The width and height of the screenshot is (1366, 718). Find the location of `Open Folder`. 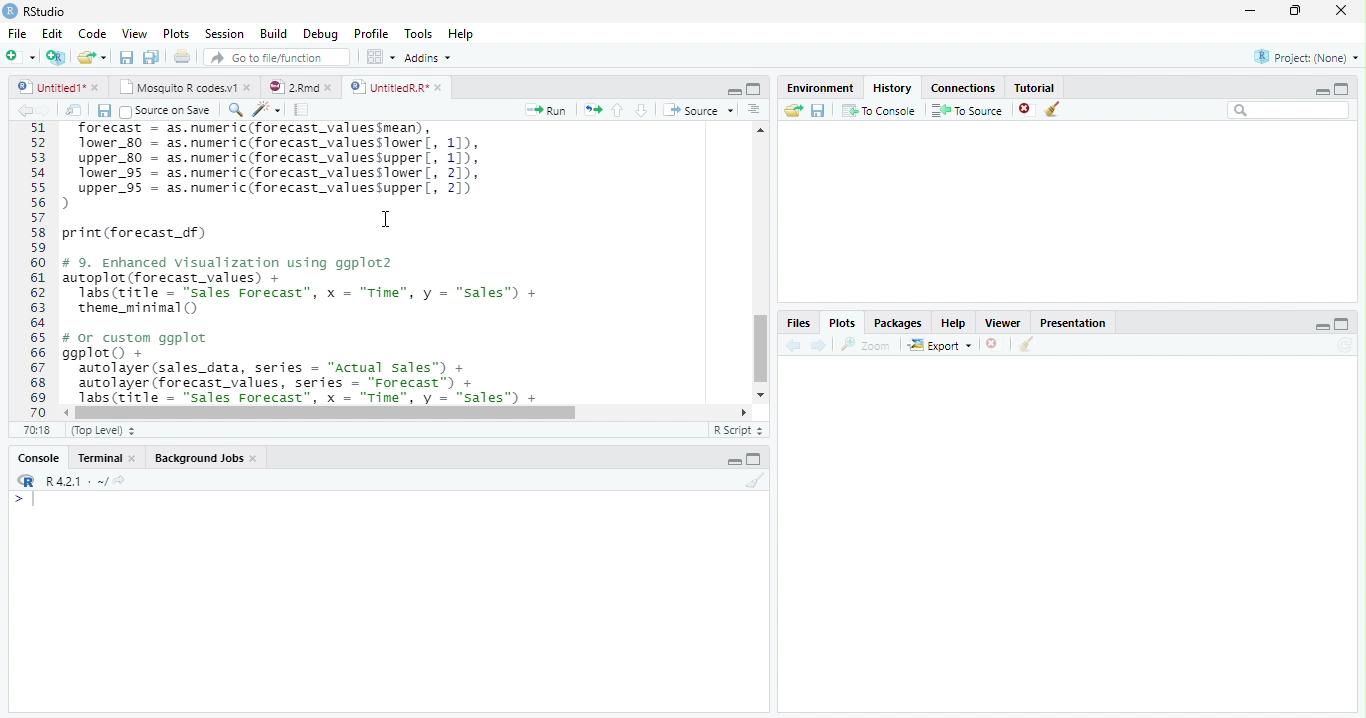

Open Folder is located at coordinates (793, 111).